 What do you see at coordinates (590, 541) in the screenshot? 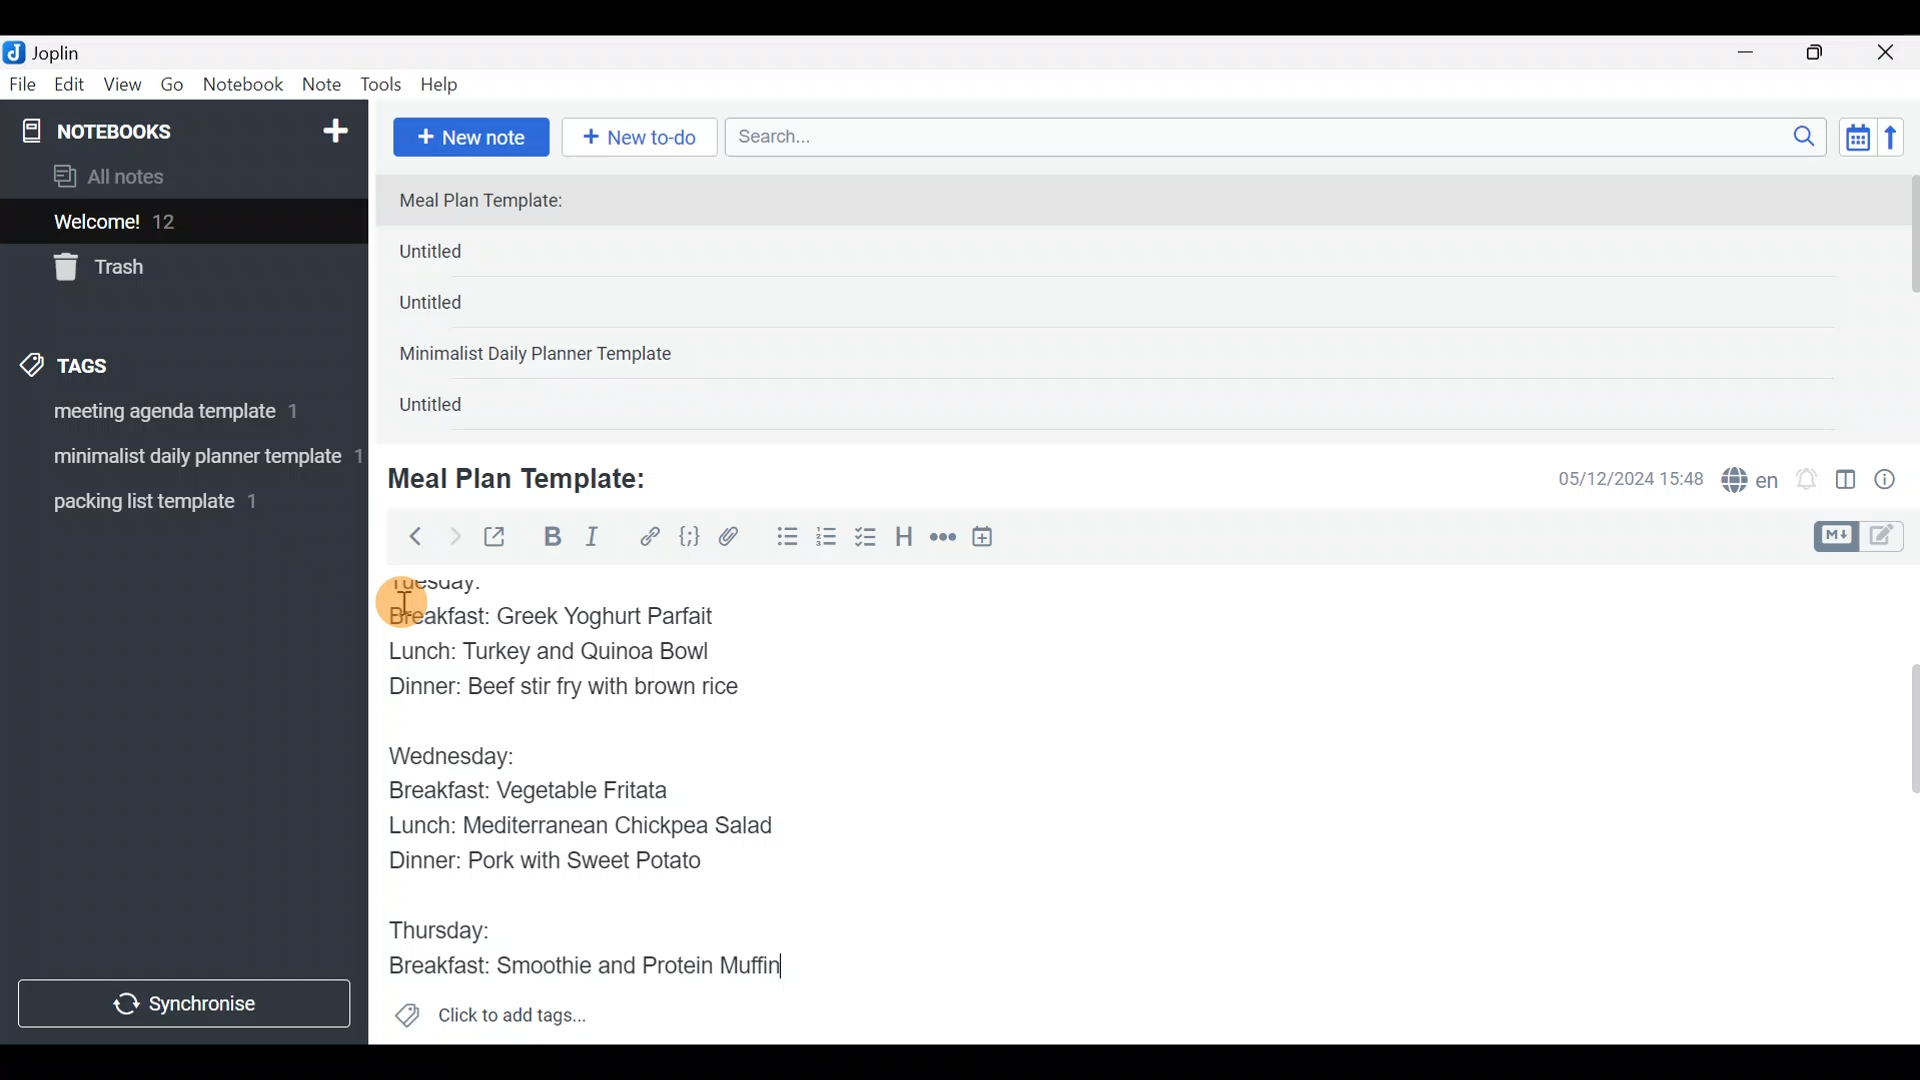
I see `Italic` at bounding box center [590, 541].